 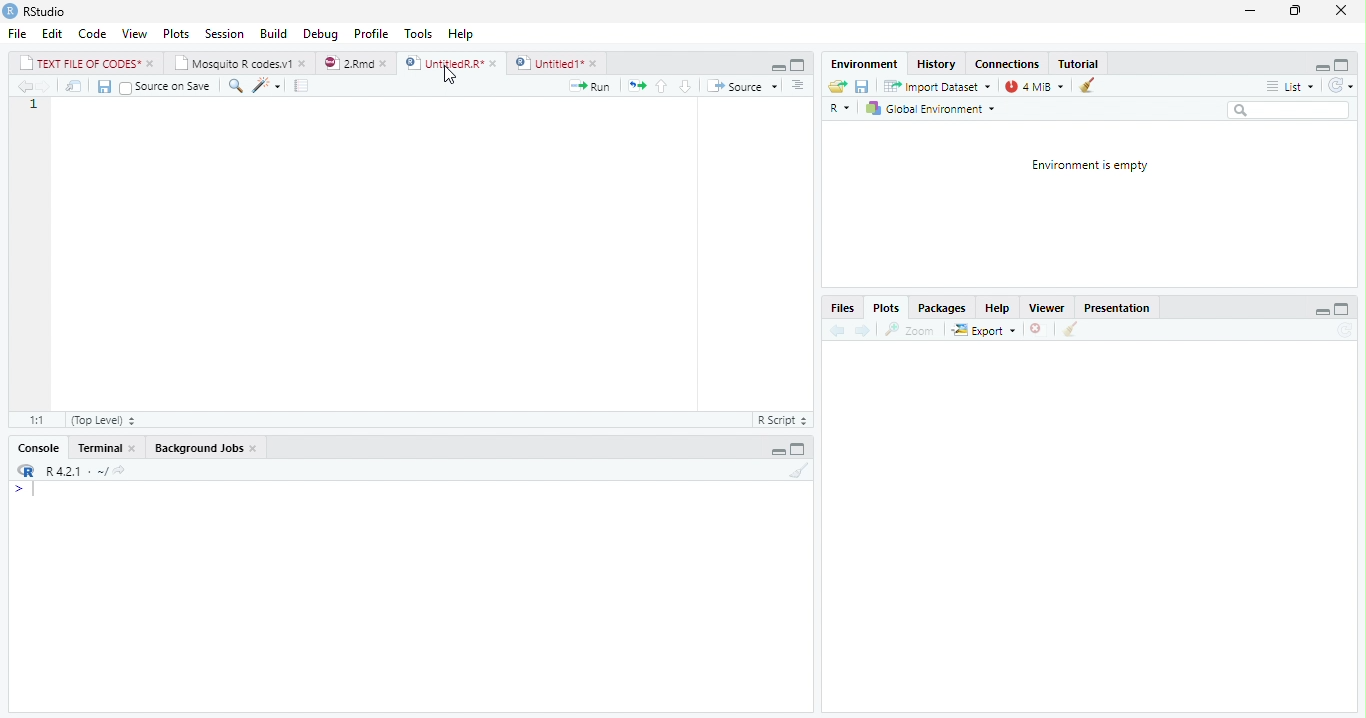 I want to click on hide console, so click(x=1346, y=65).